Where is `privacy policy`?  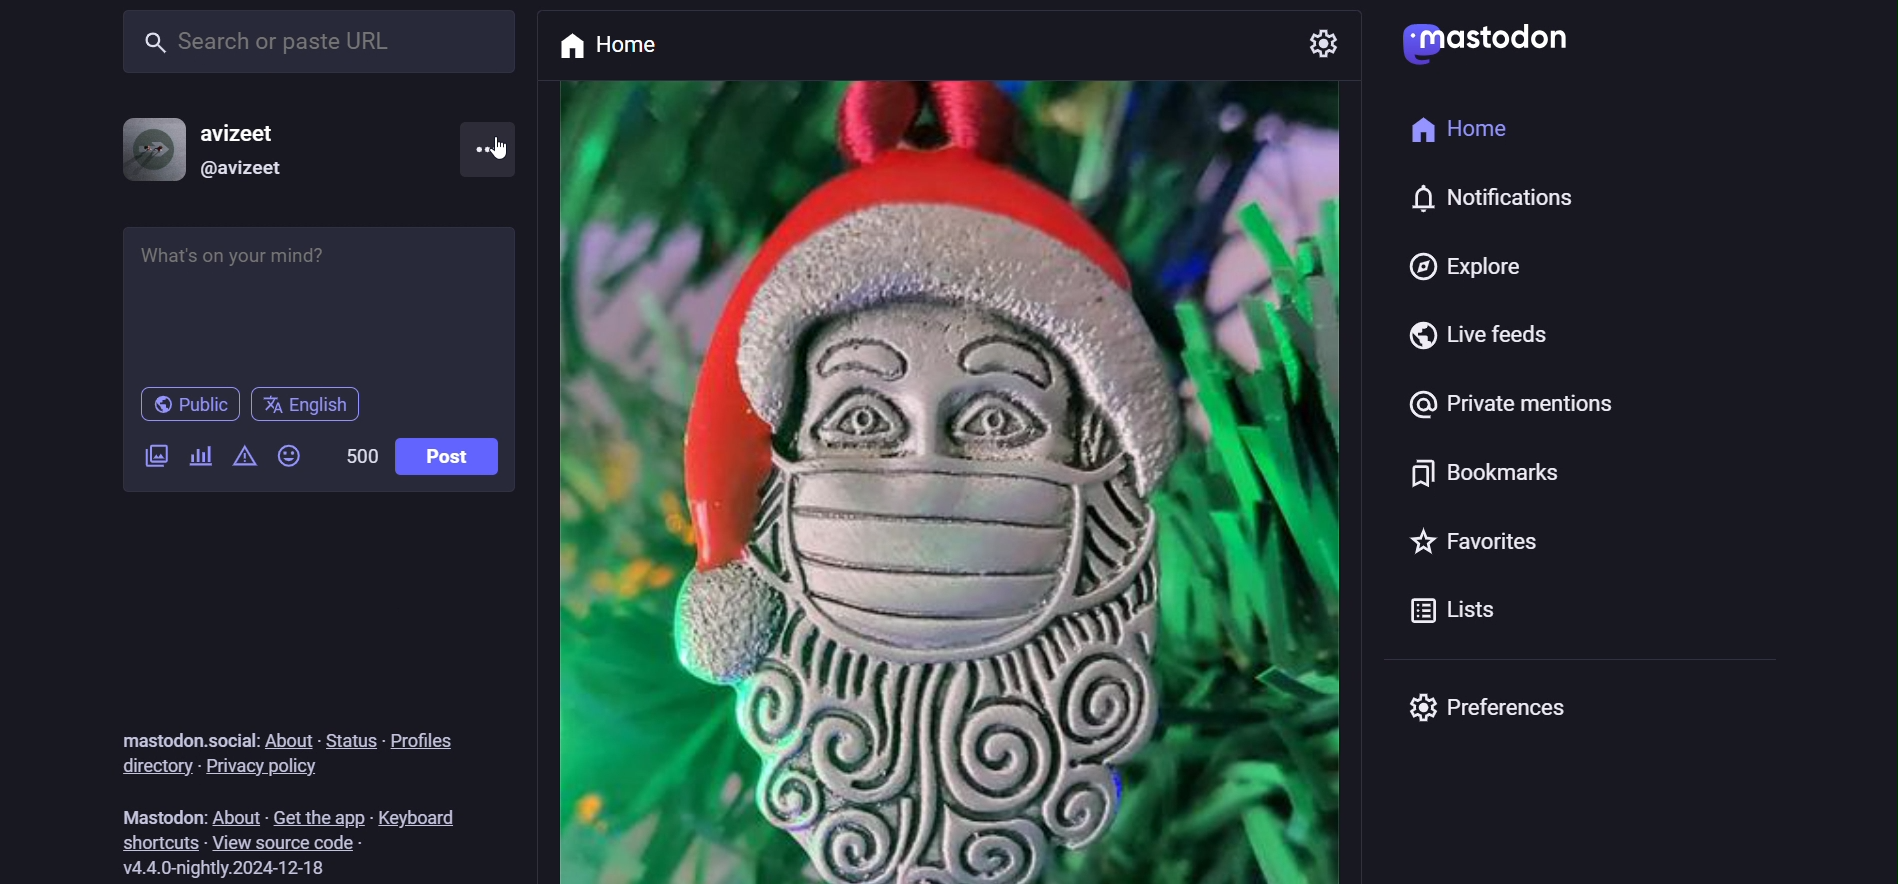 privacy policy is located at coordinates (303, 769).